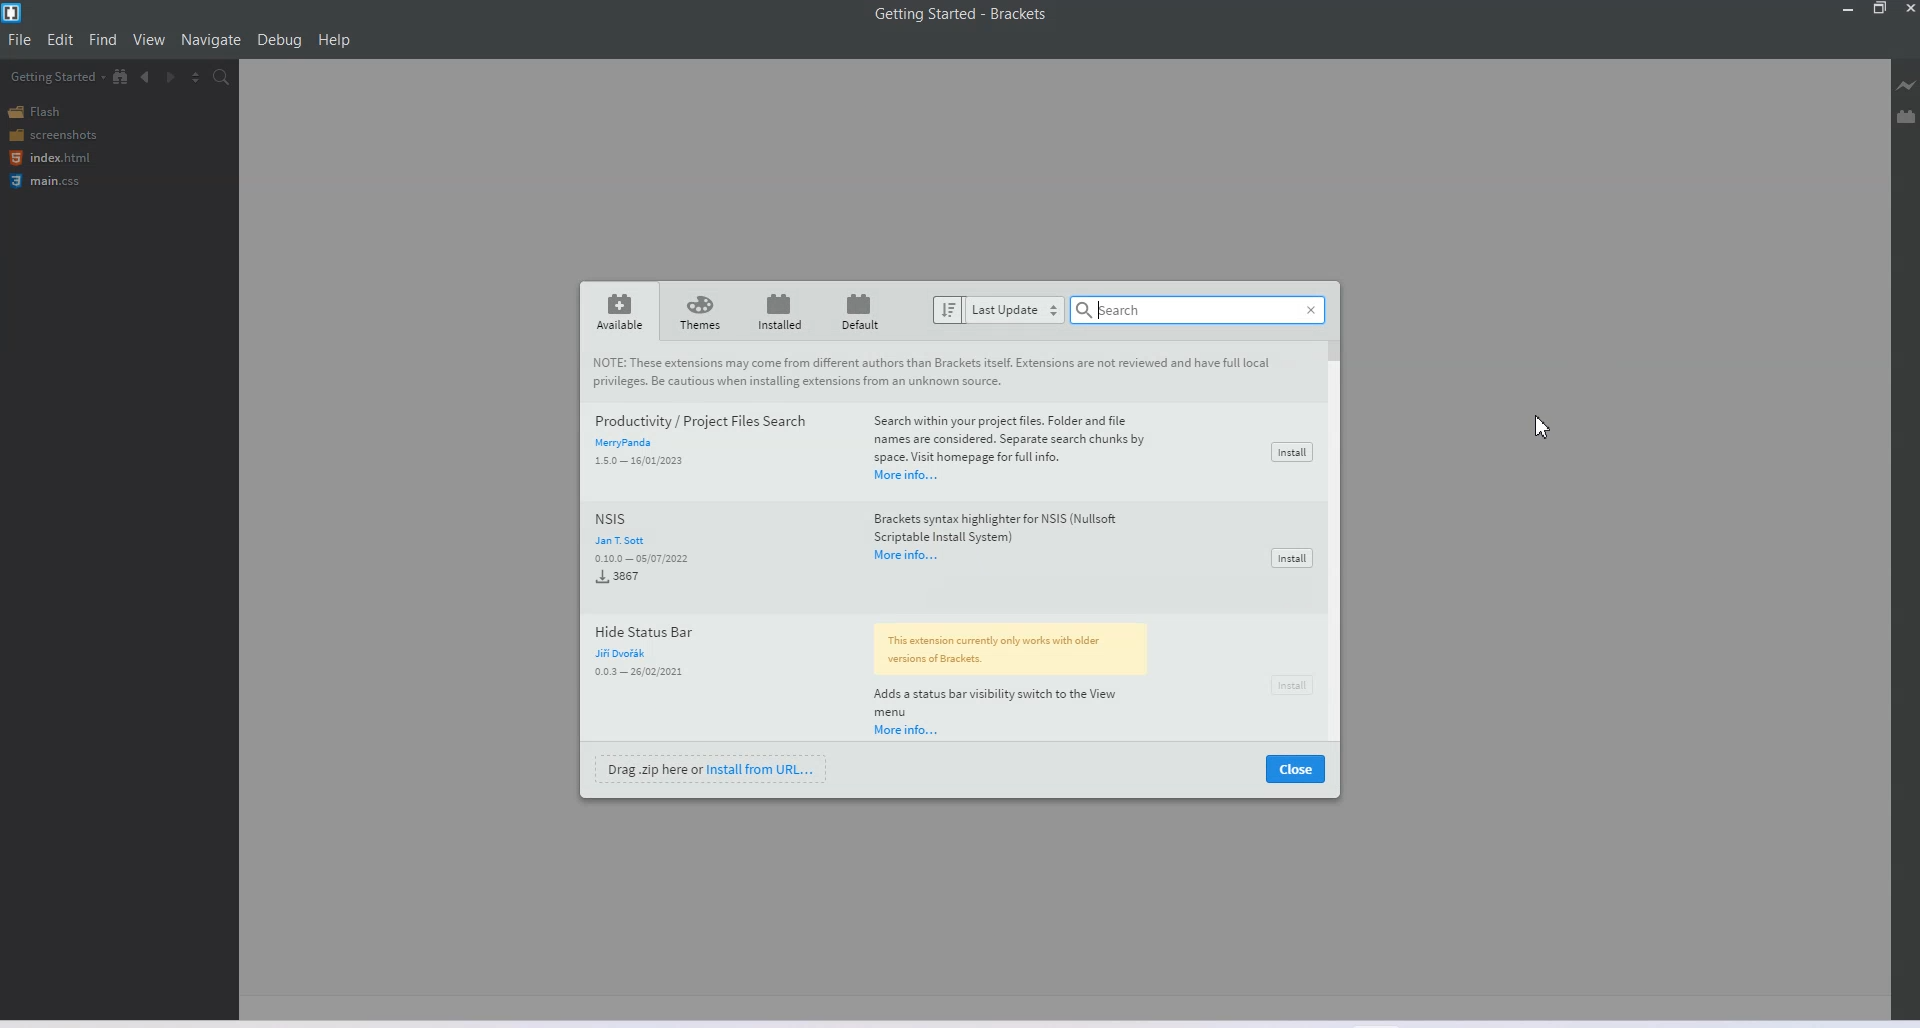 This screenshot has height=1028, width=1920. I want to click on more info, so click(909, 731).